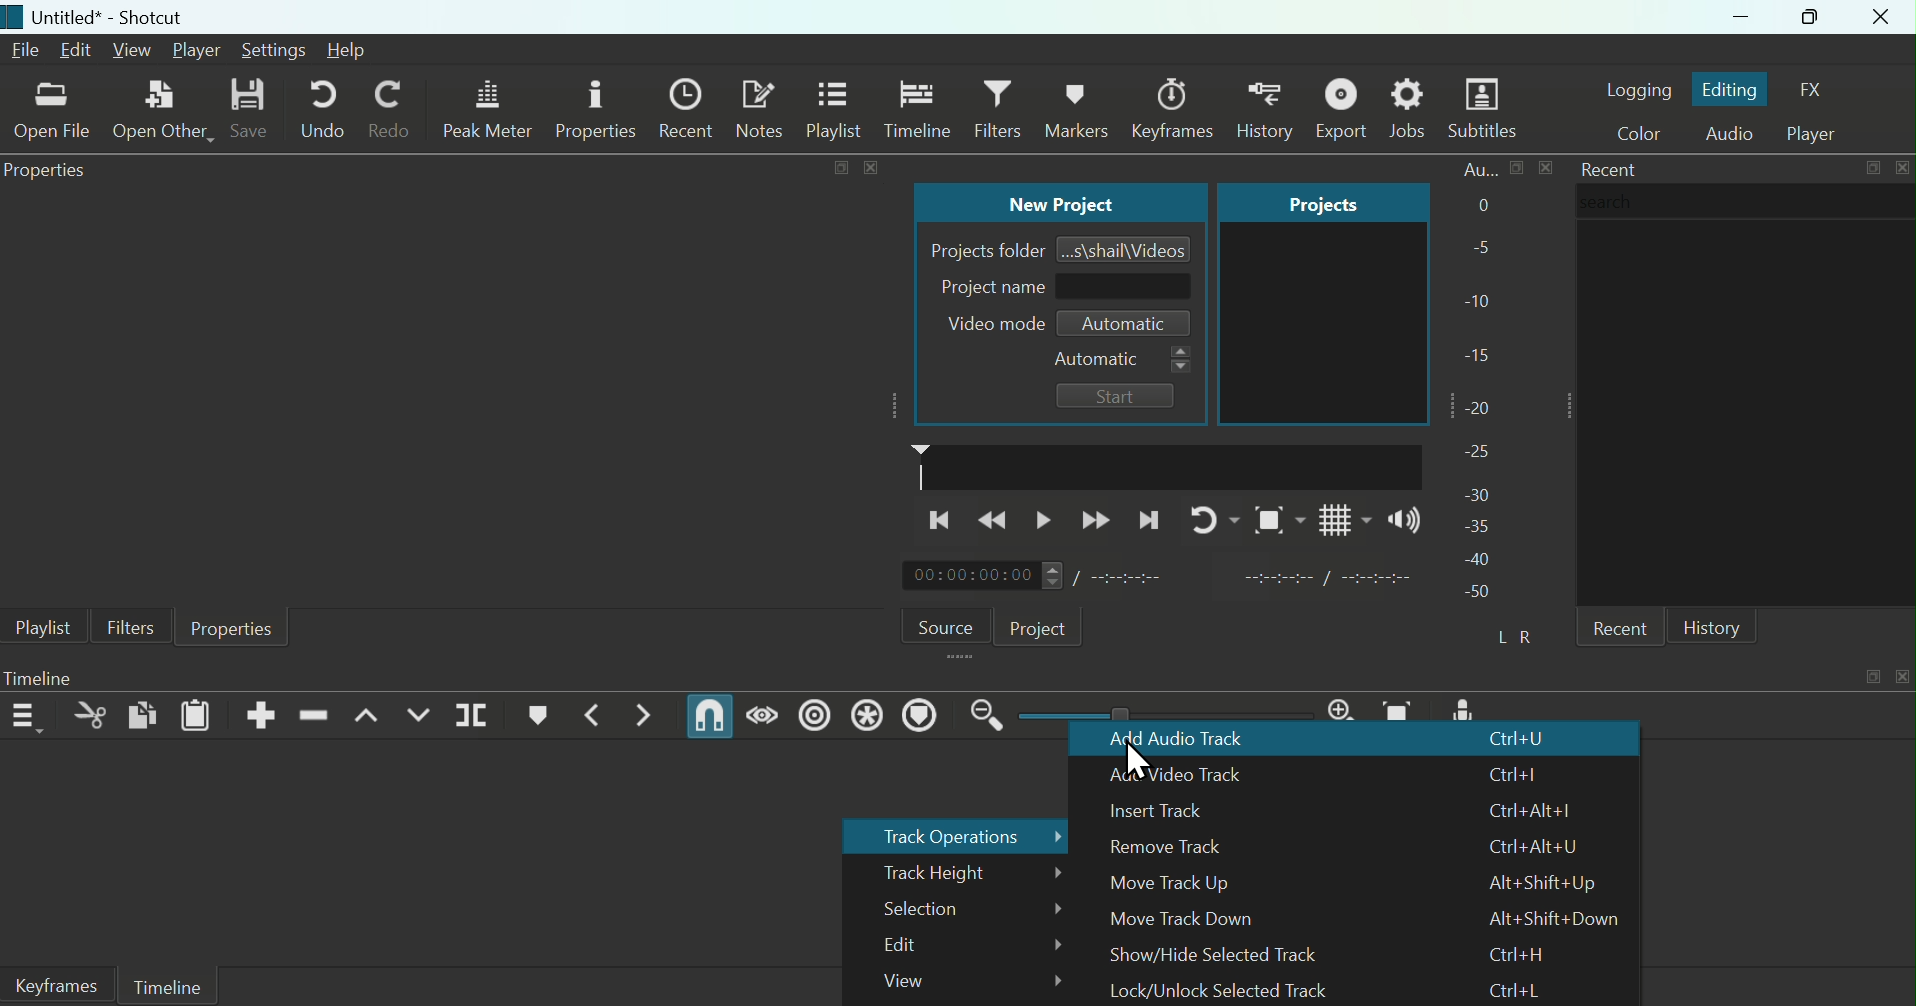  I want to click on Sound, so click(1401, 520).